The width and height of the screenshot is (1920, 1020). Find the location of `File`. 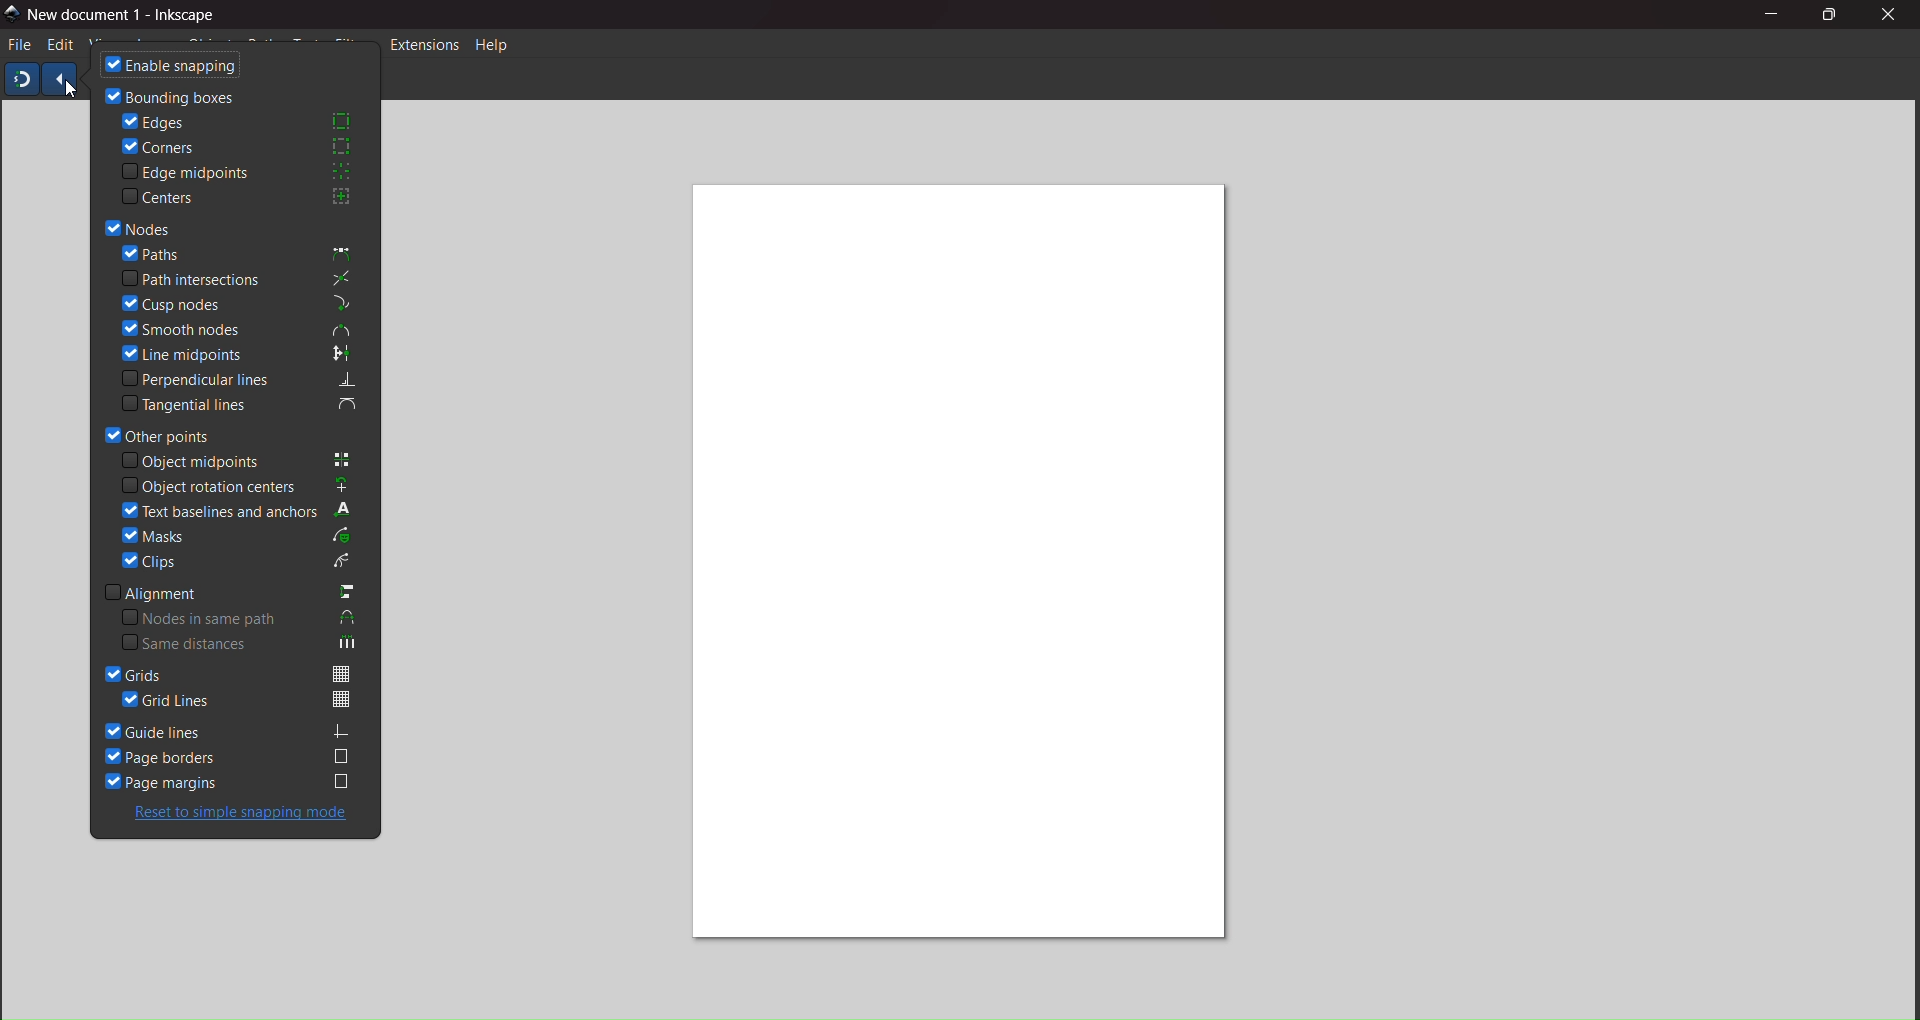

File is located at coordinates (20, 45).